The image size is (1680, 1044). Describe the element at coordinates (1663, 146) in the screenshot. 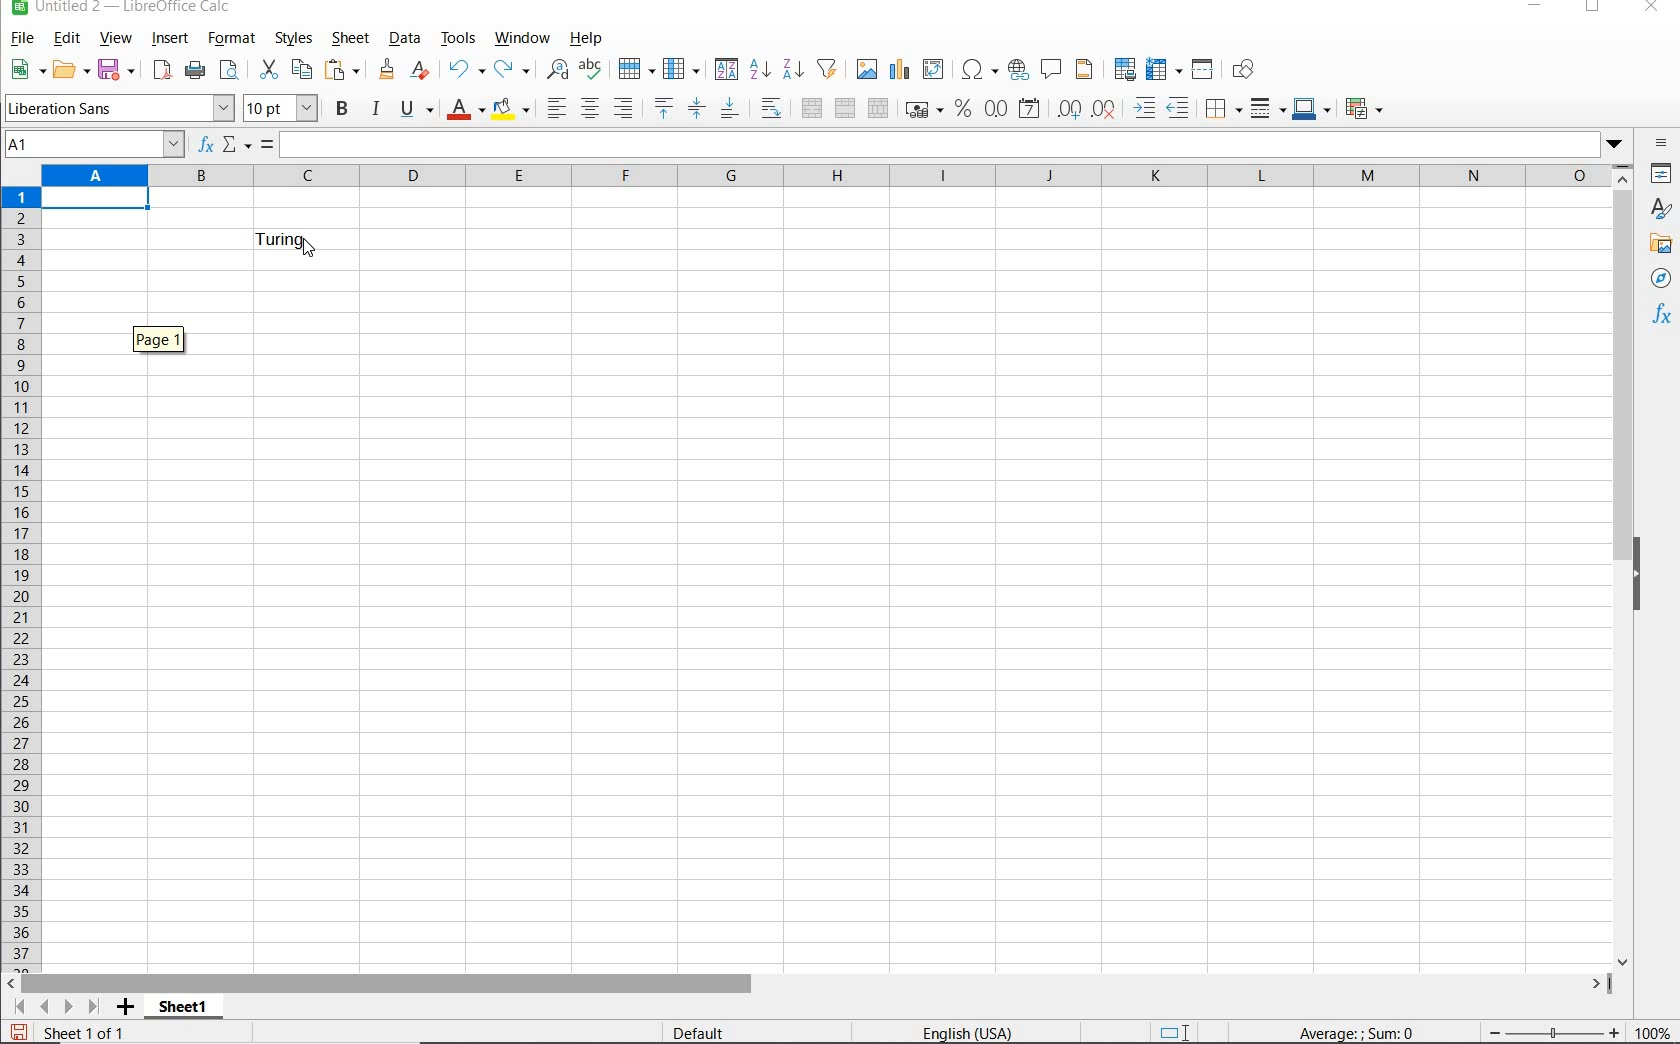

I see `SIDEBAR SETTINGS` at that location.